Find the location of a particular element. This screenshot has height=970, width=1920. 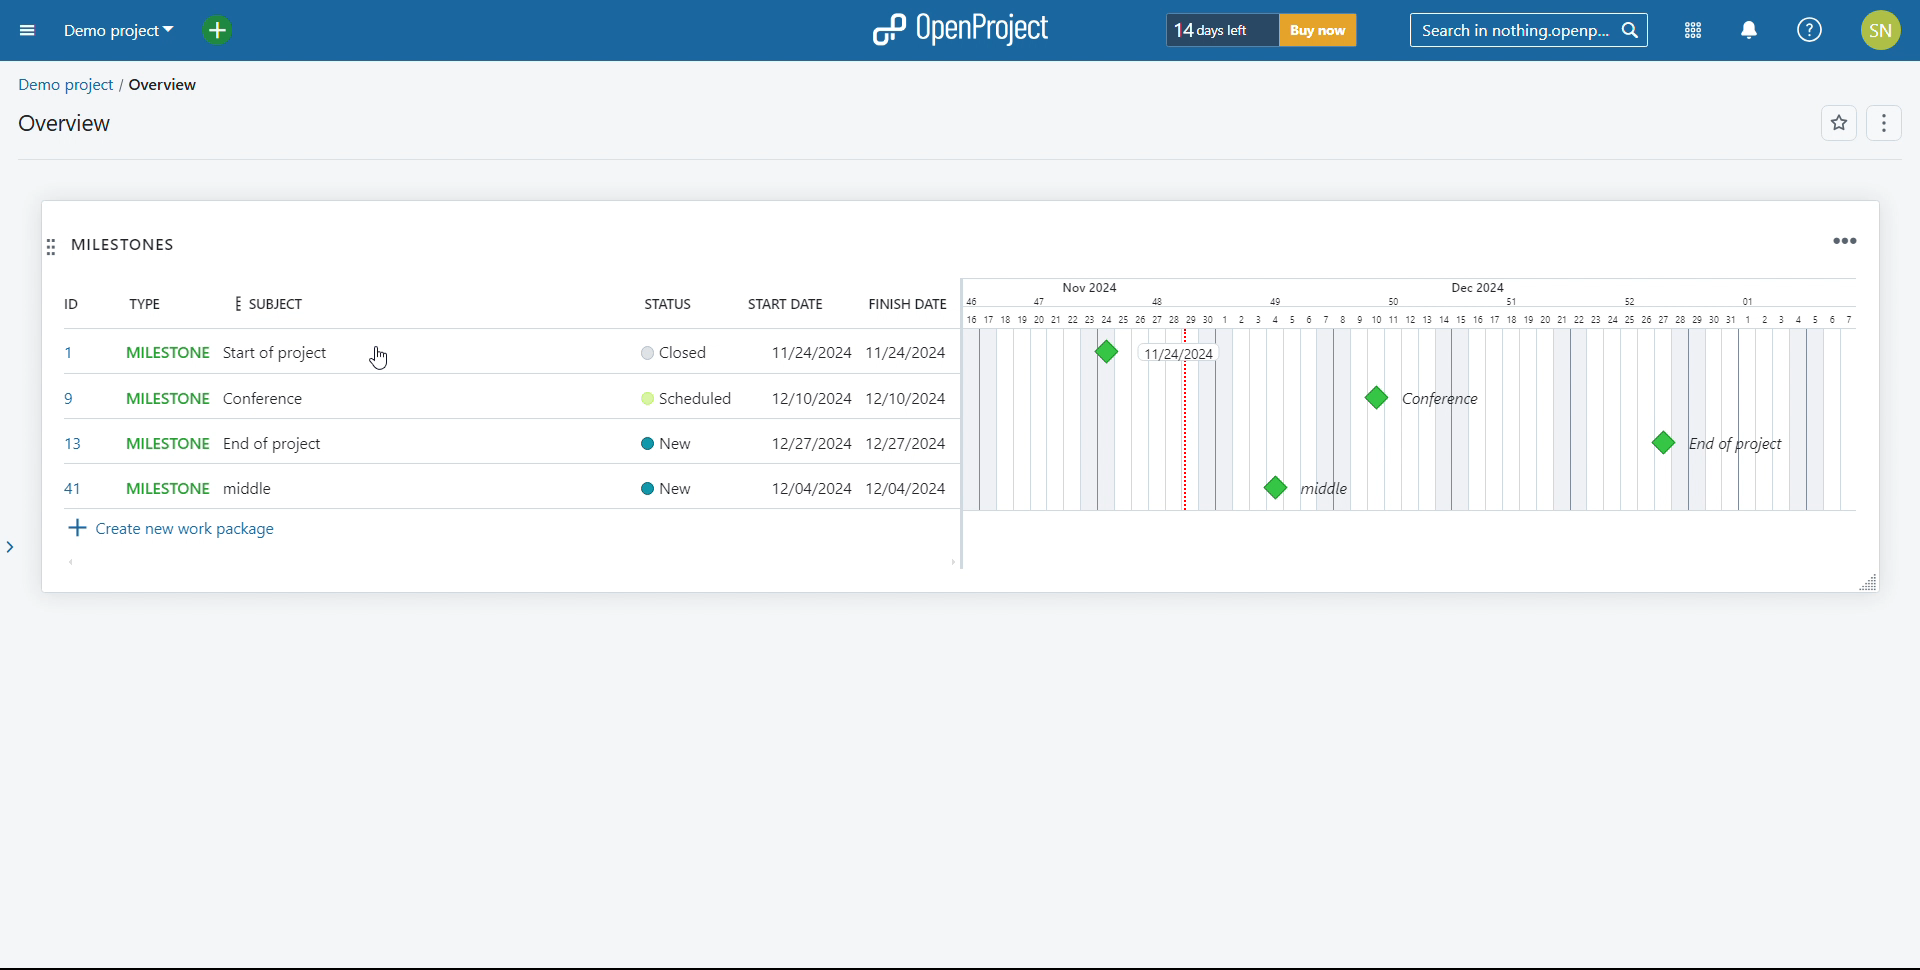

expand side bar is located at coordinates (19, 556).